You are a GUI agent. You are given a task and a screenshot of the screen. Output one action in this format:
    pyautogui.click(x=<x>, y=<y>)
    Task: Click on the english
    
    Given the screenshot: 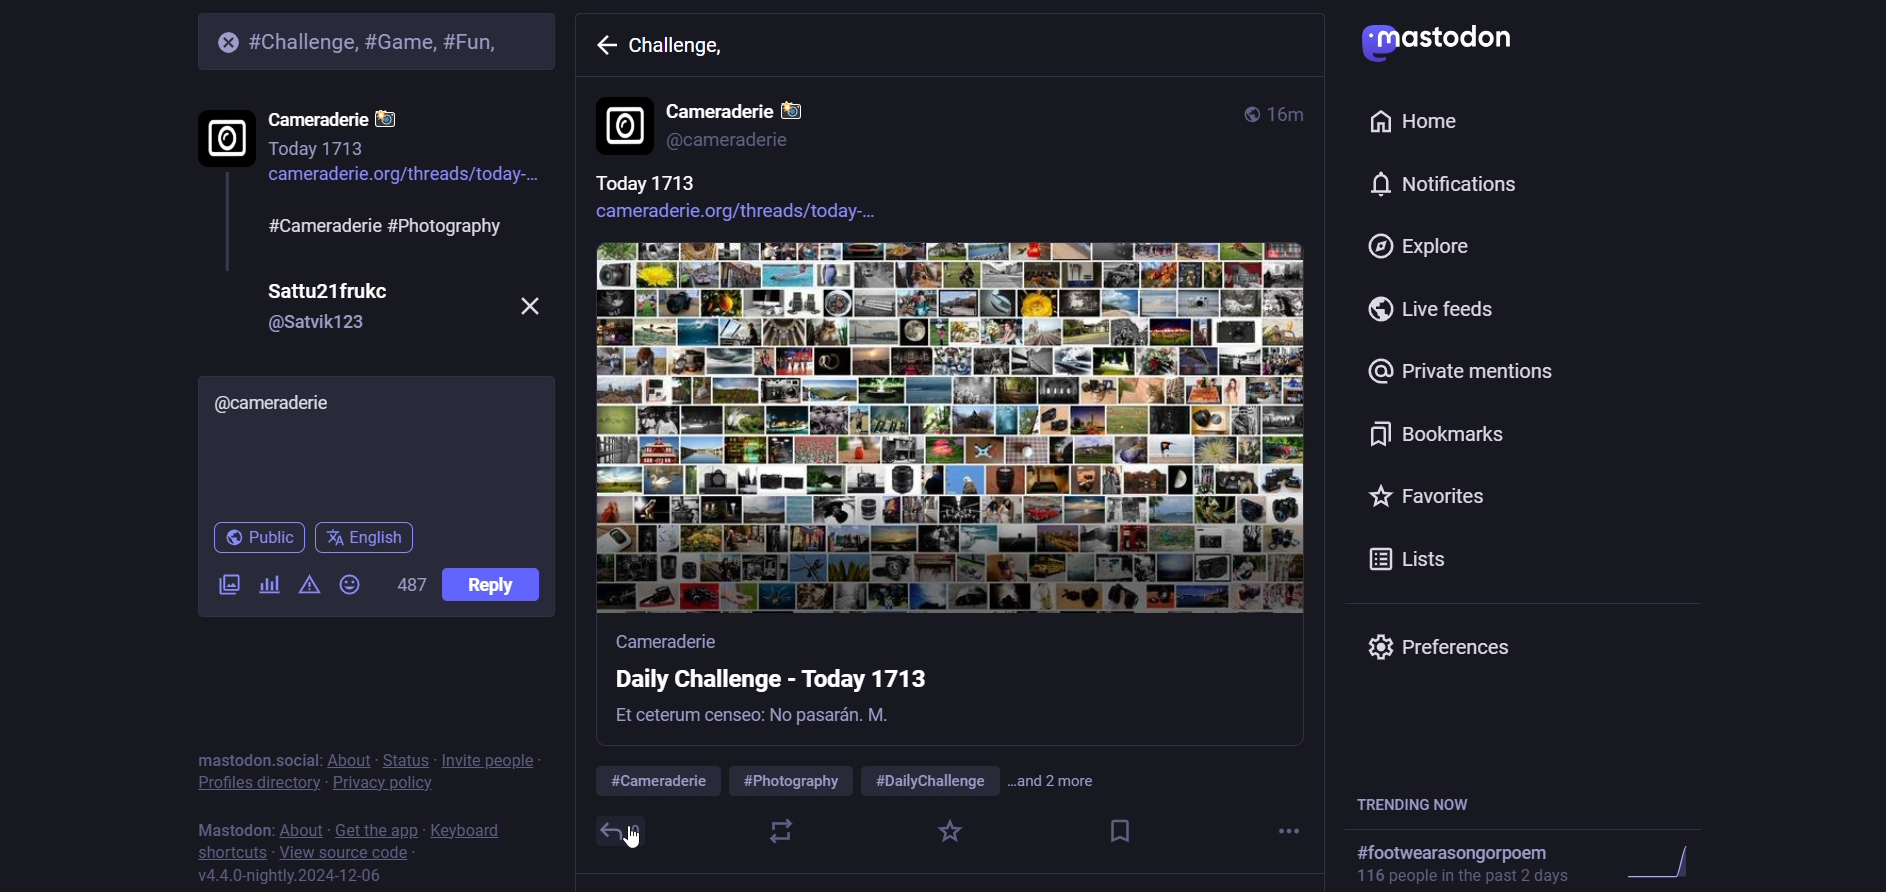 What is the action you would take?
    pyautogui.click(x=370, y=534)
    